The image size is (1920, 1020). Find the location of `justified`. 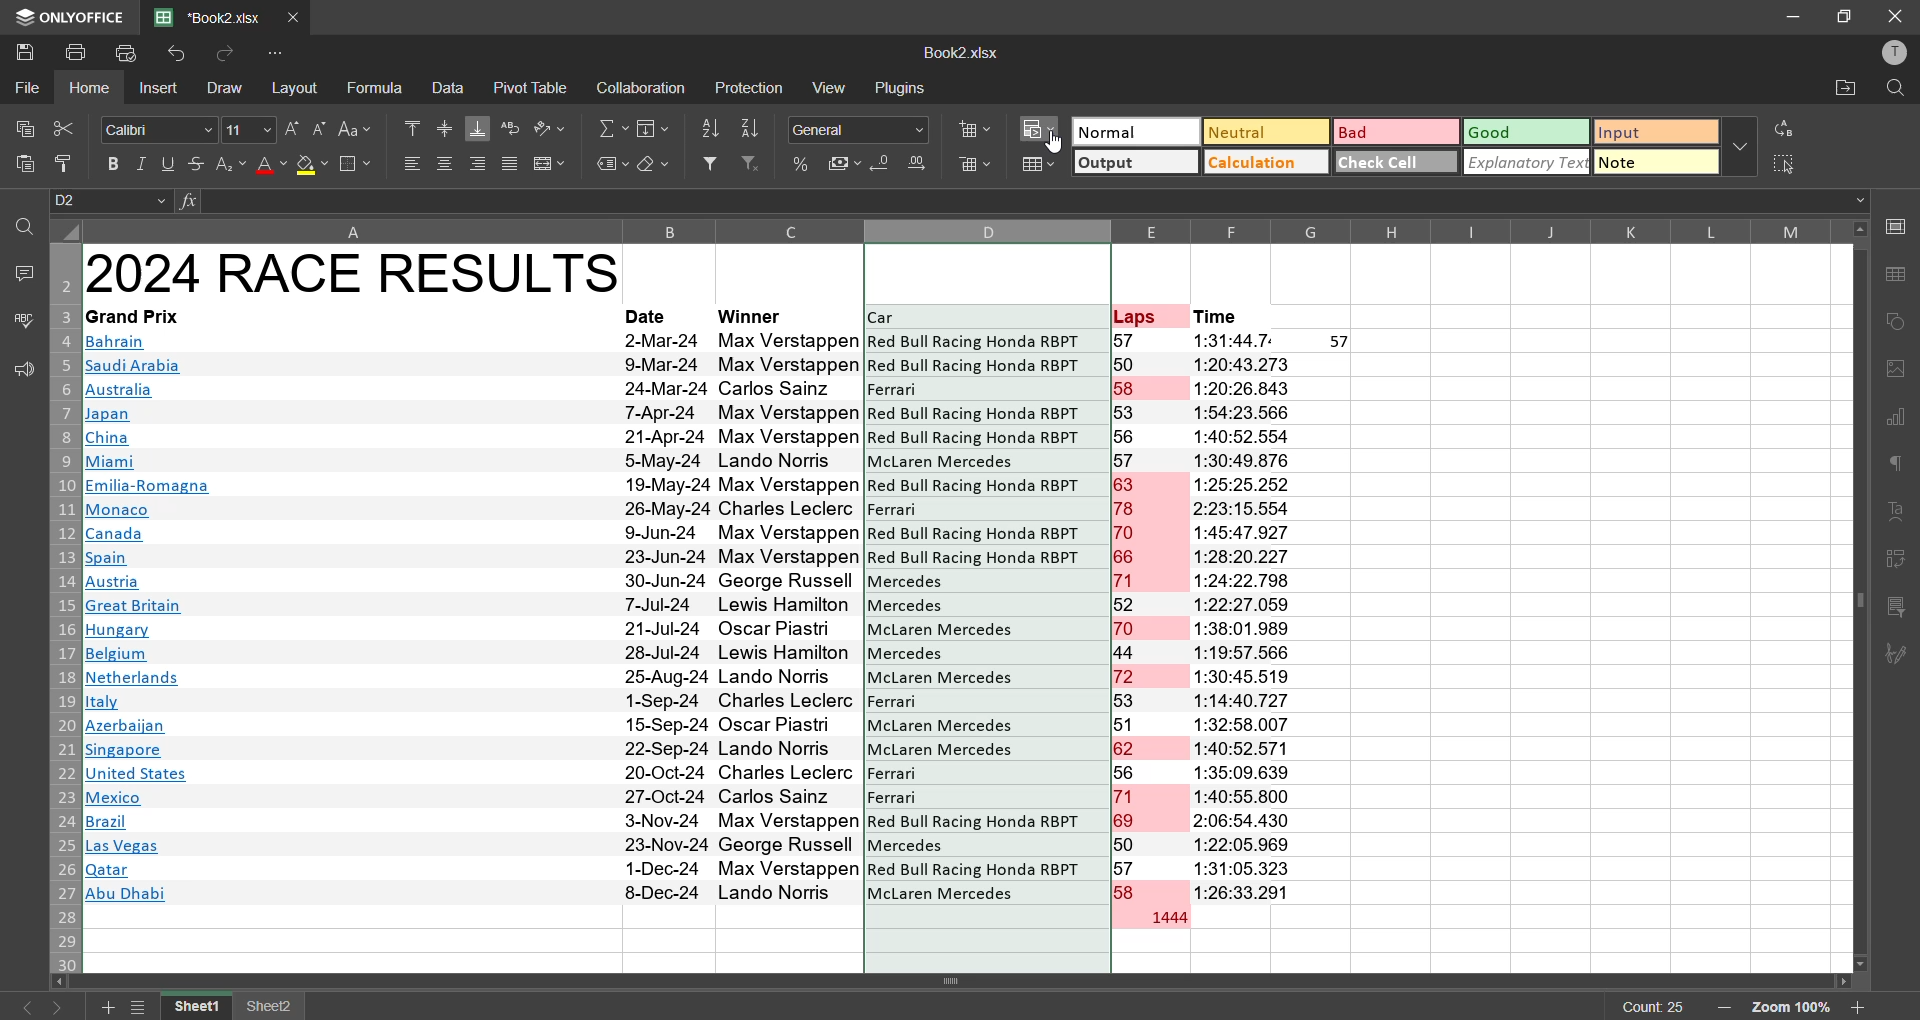

justified is located at coordinates (510, 167).